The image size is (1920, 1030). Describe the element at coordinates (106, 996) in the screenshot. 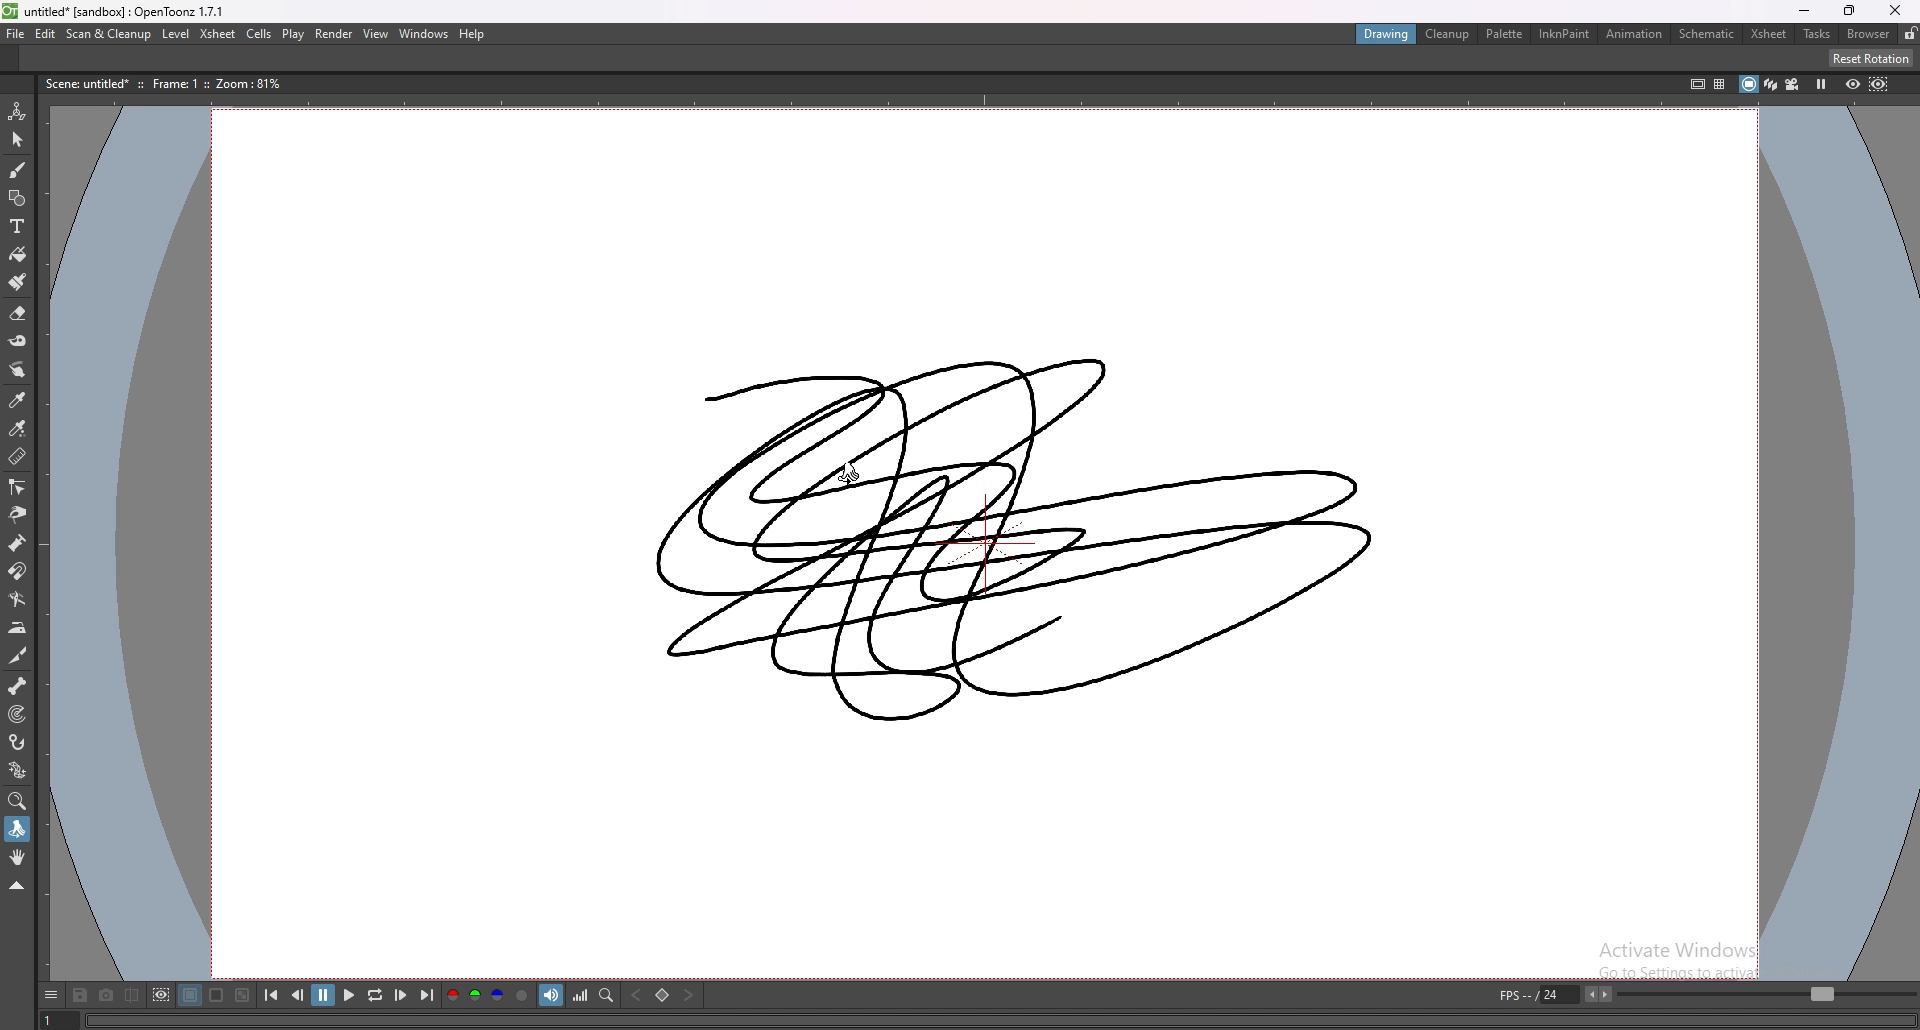

I see `snapshot` at that location.